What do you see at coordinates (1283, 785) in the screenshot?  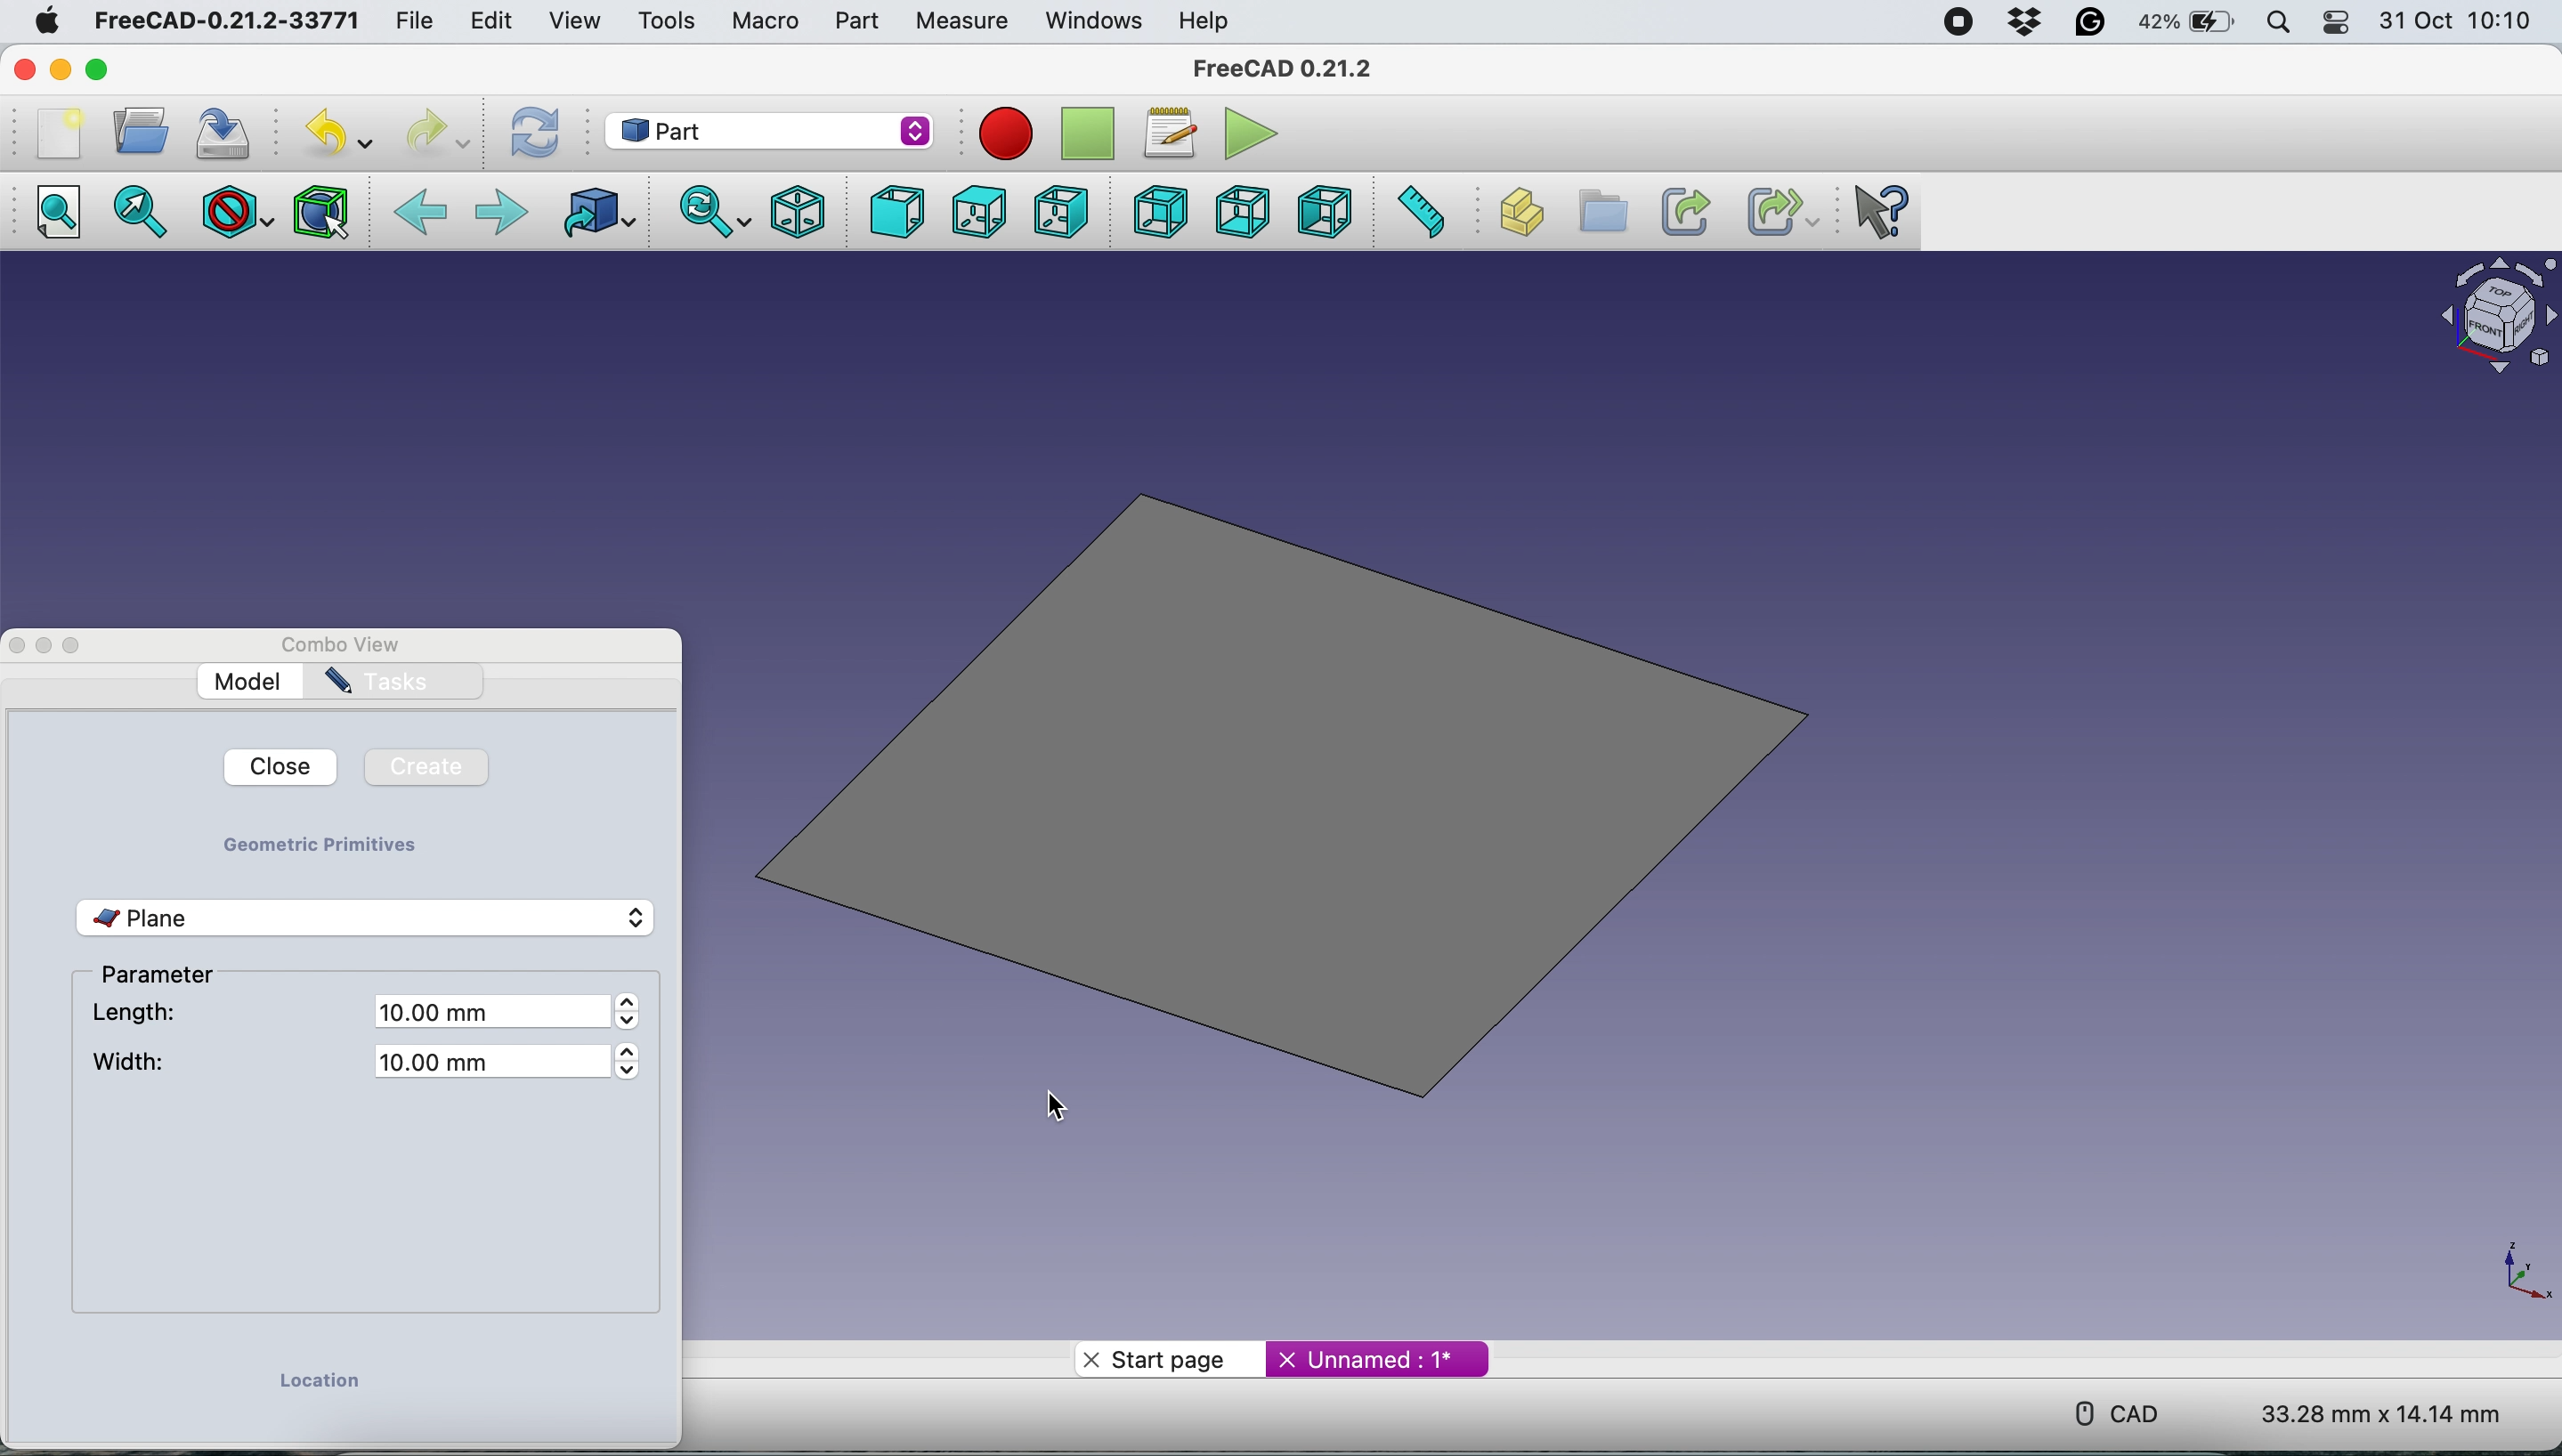 I see `plane inserted` at bounding box center [1283, 785].